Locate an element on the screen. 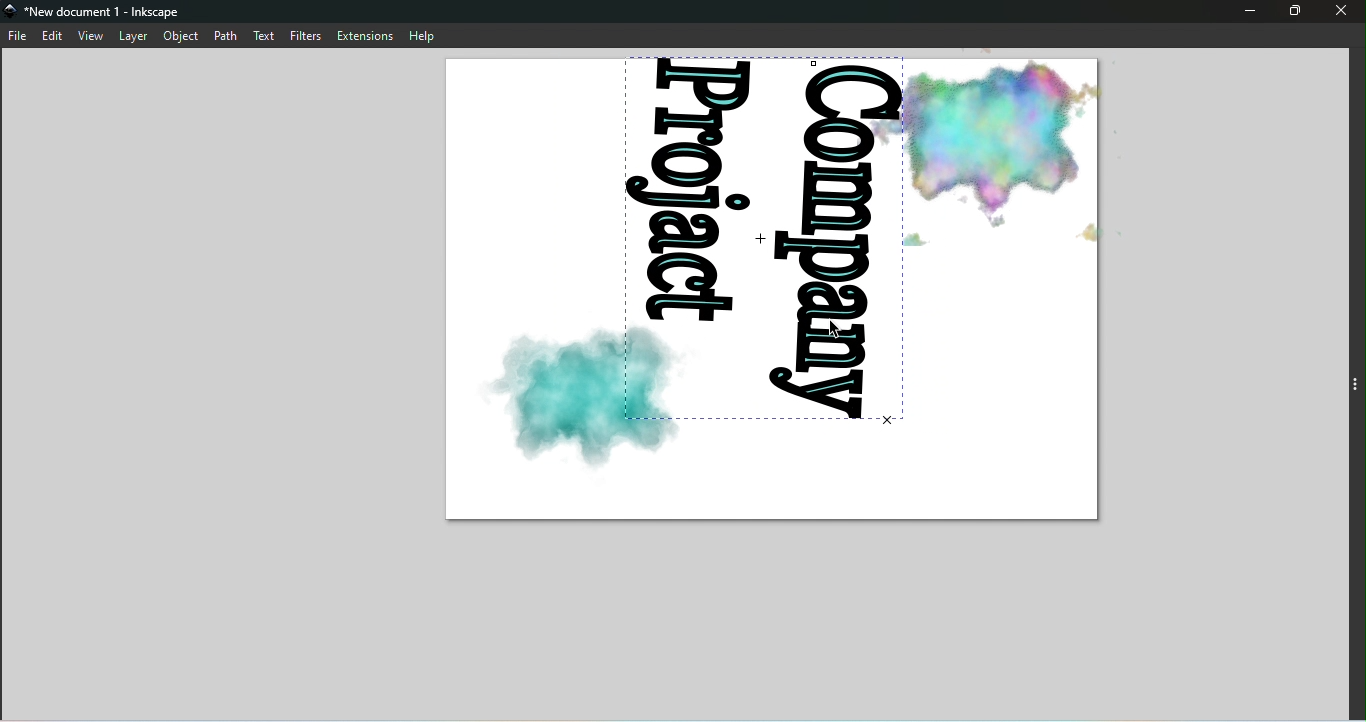 The image size is (1366, 722). Edit is located at coordinates (55, 36).